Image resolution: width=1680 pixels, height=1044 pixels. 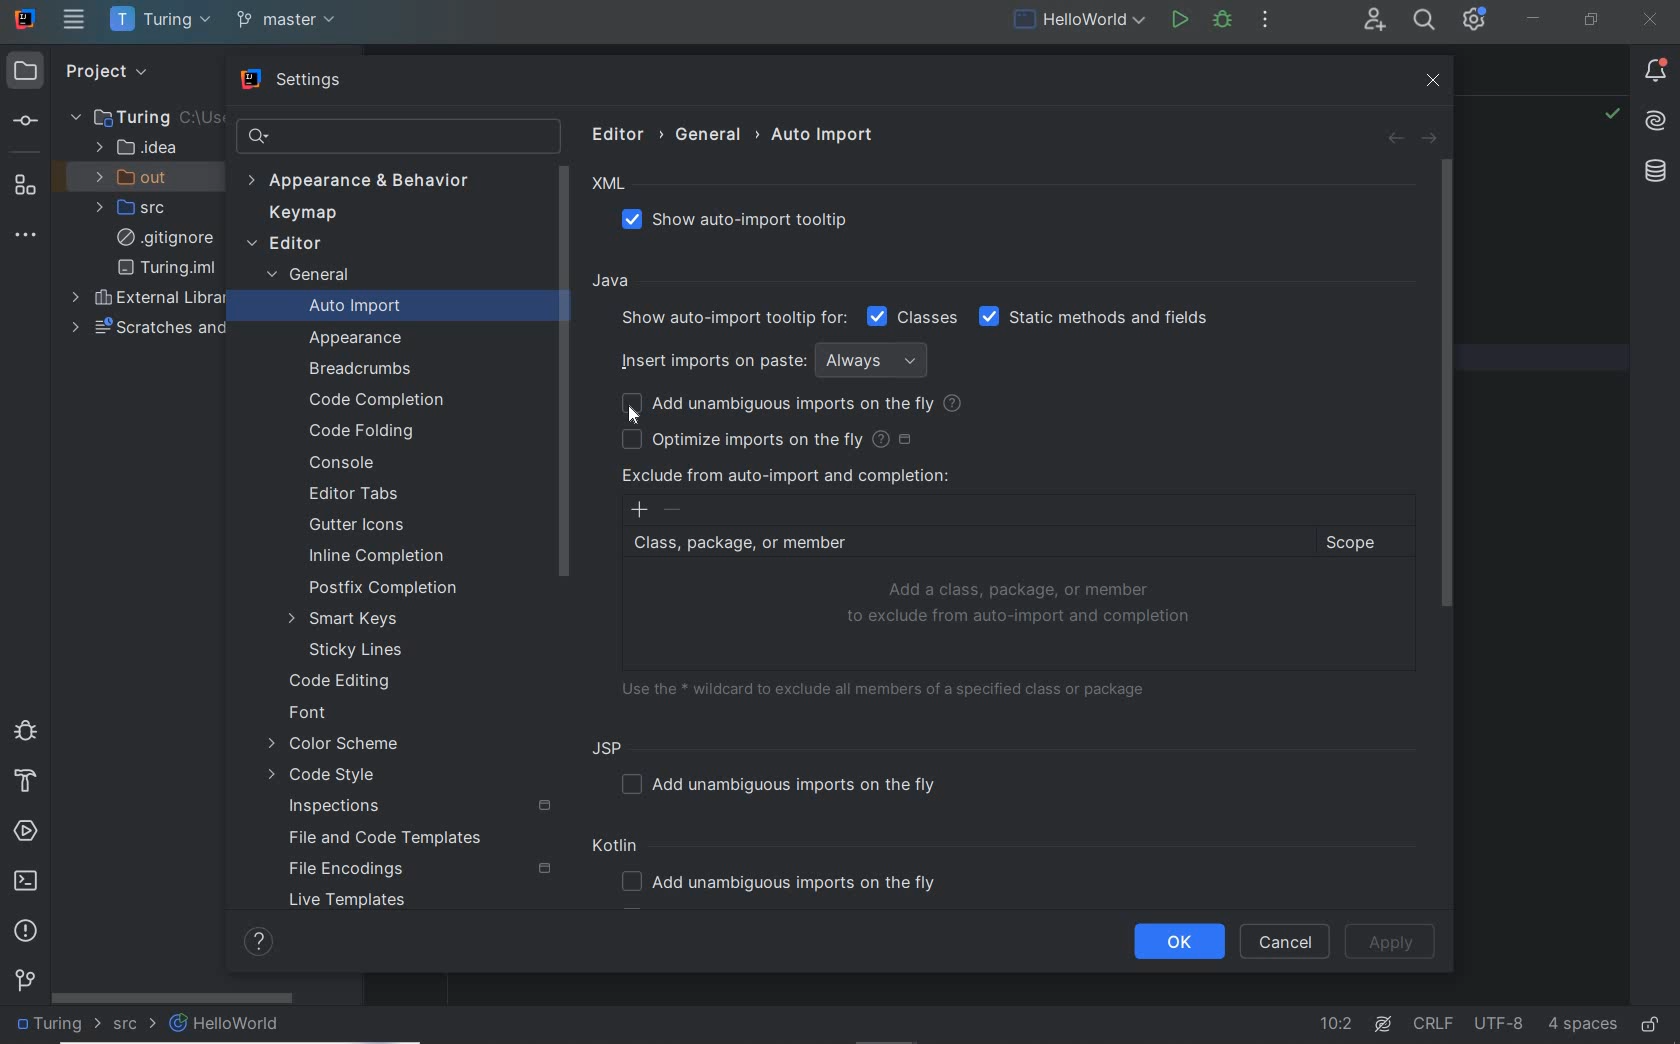 I want to click on terminal, so click(x=28, y=882).